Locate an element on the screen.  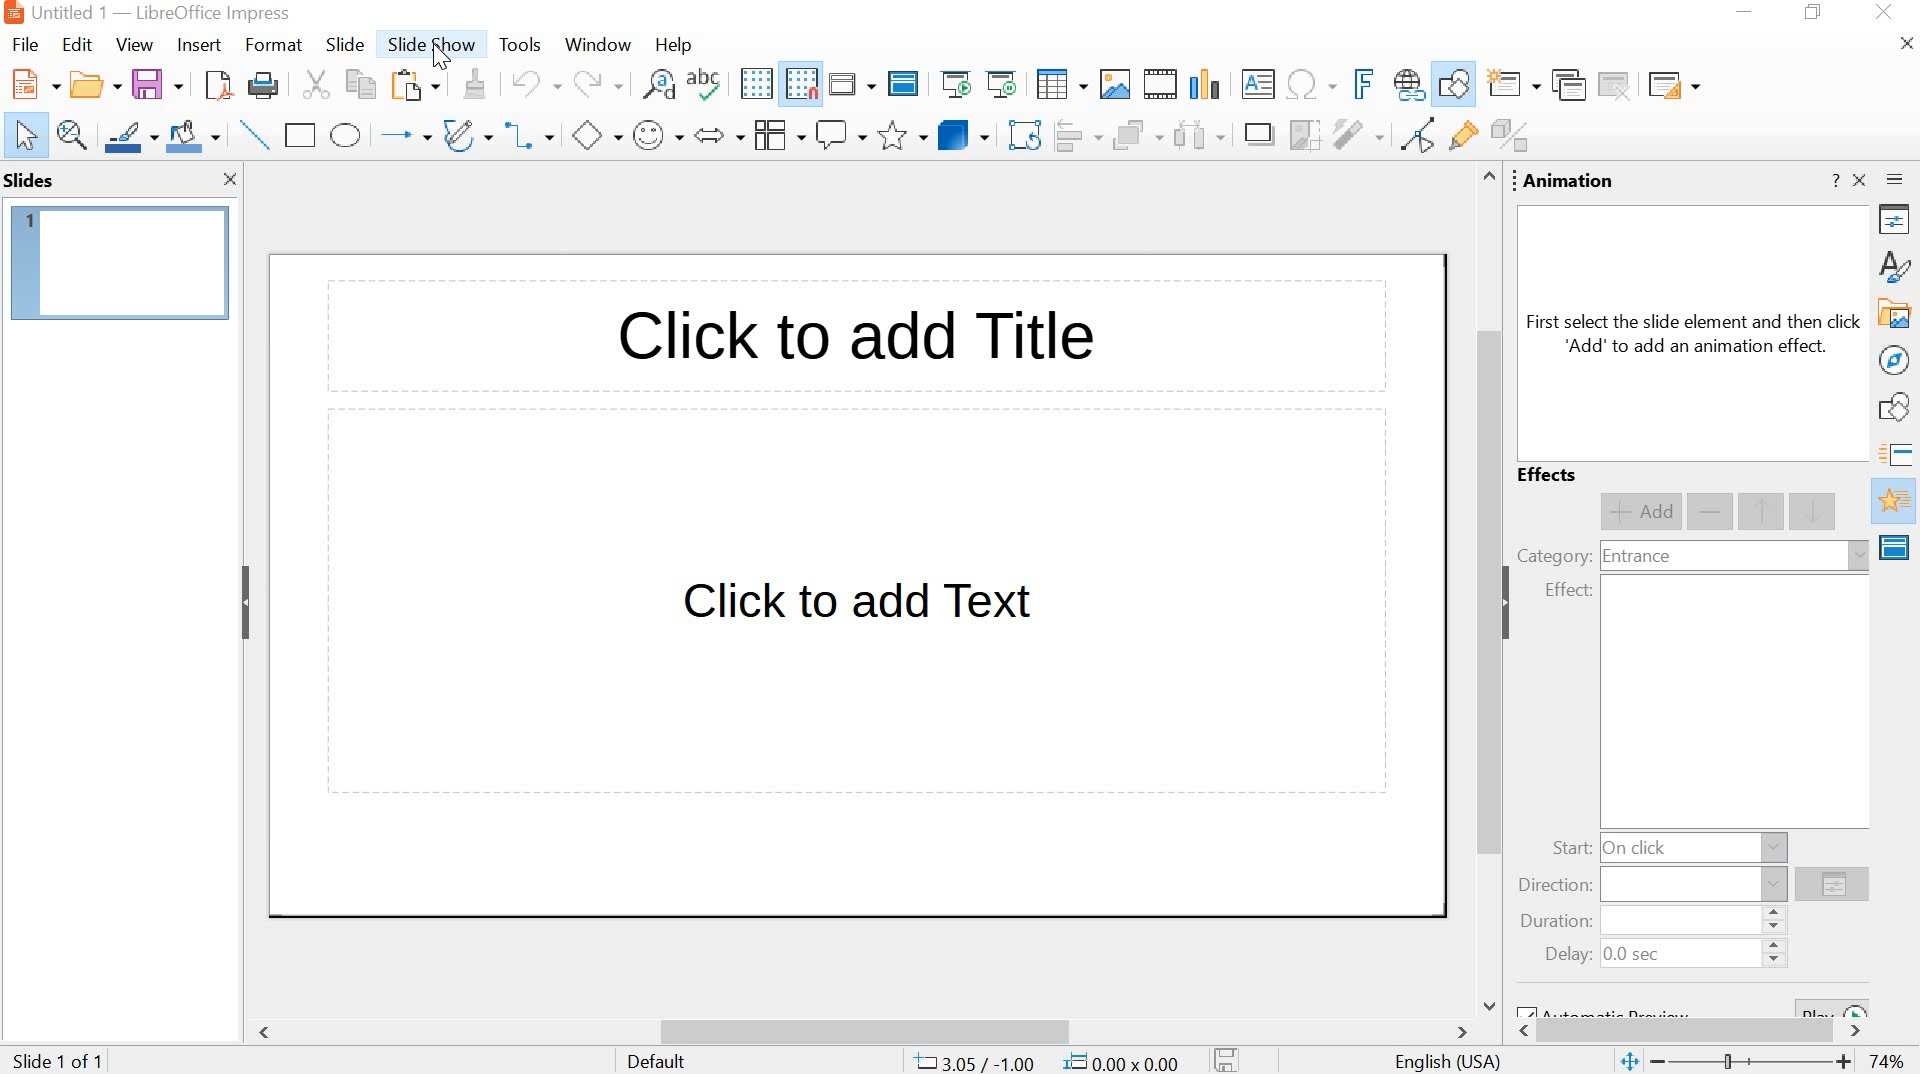
arrange is located at coordinates (1135, 137).